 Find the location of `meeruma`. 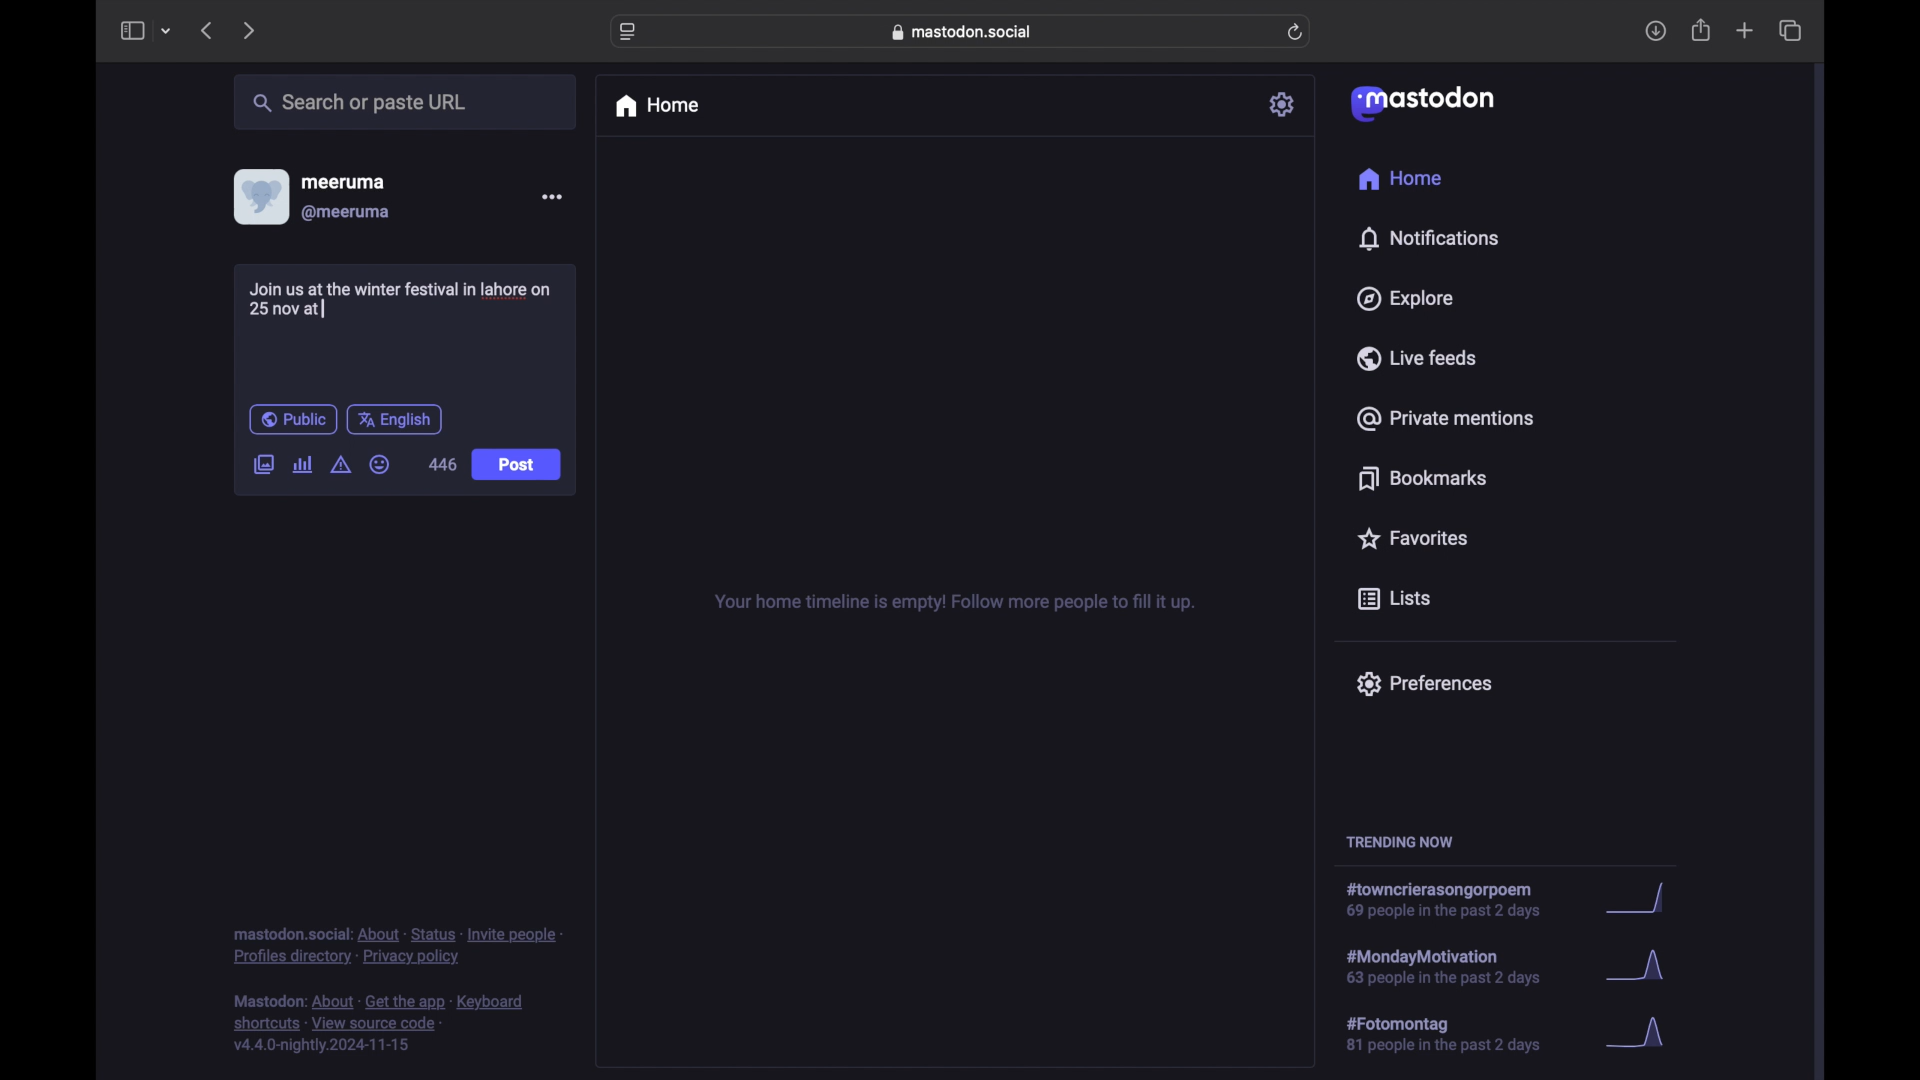

meeruma is located at coordinates (343, 181).